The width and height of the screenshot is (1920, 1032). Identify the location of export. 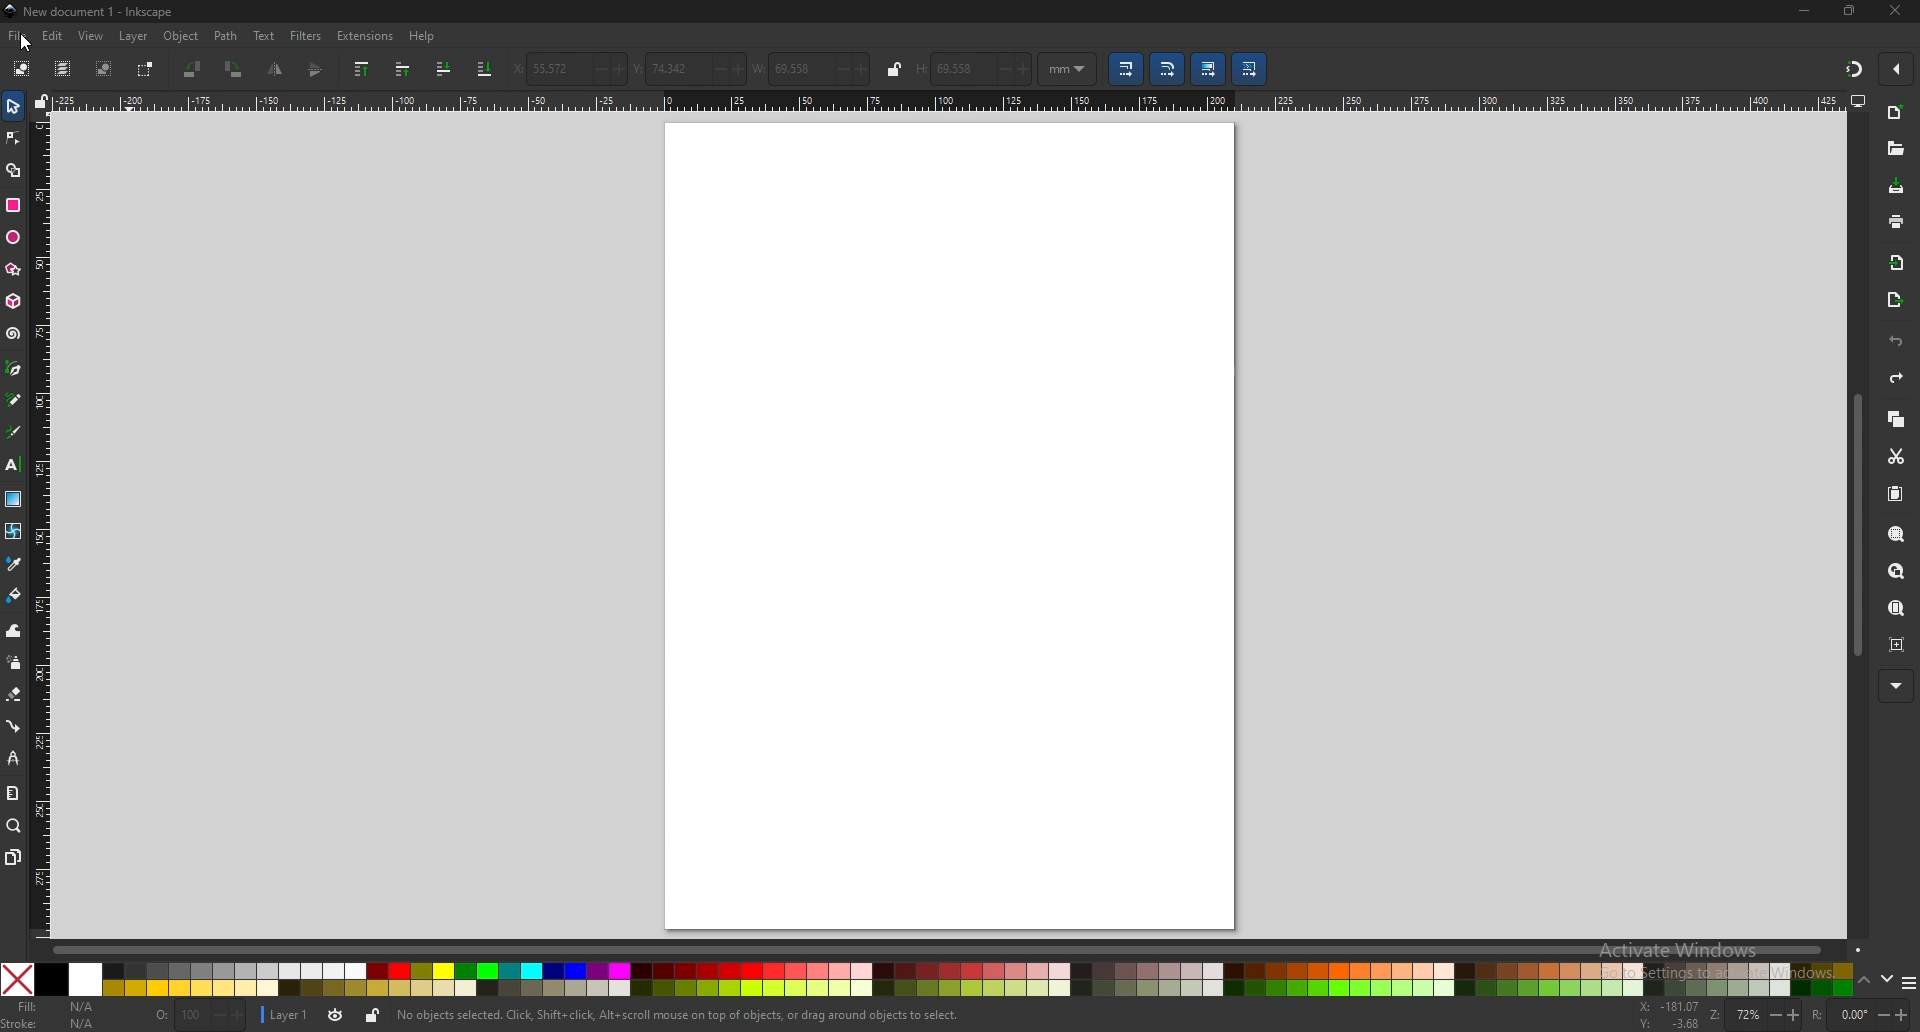
(1895, 300).